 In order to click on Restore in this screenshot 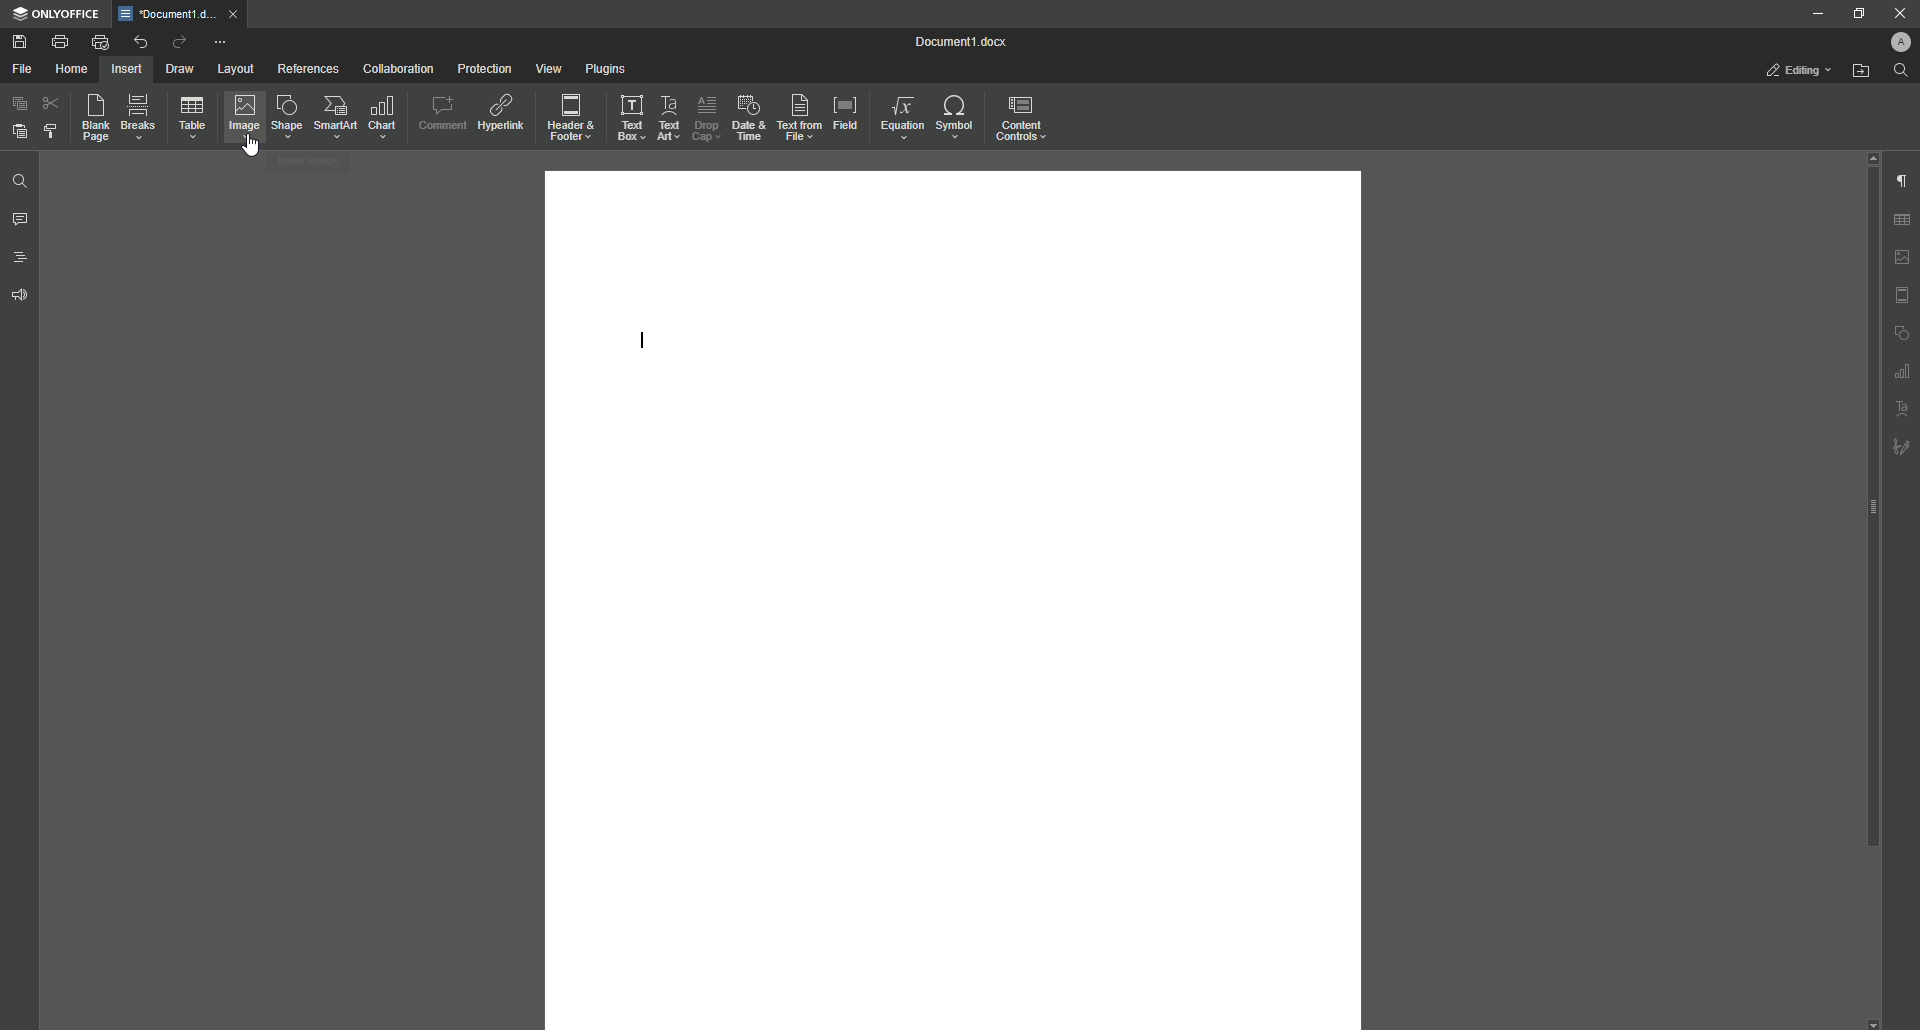, I will do `click(1856, 12)`.